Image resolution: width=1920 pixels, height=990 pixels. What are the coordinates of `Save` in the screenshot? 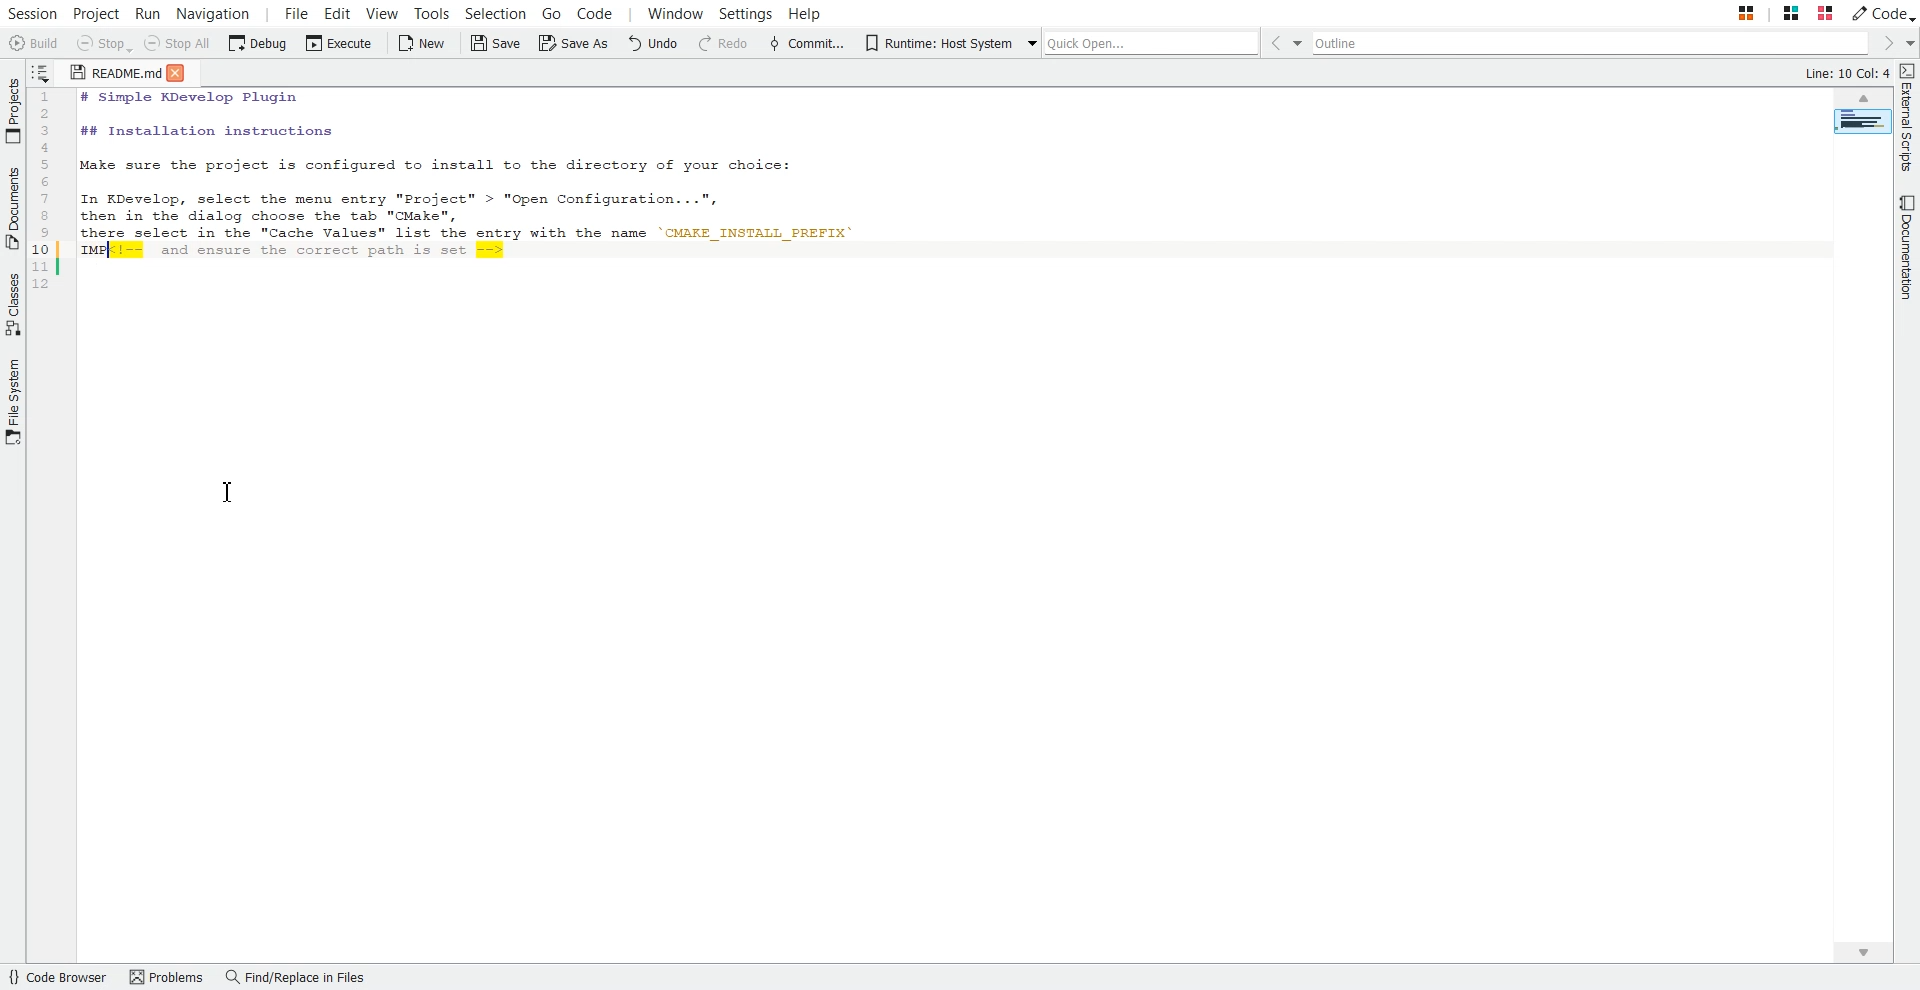 It's located at (496, 44).